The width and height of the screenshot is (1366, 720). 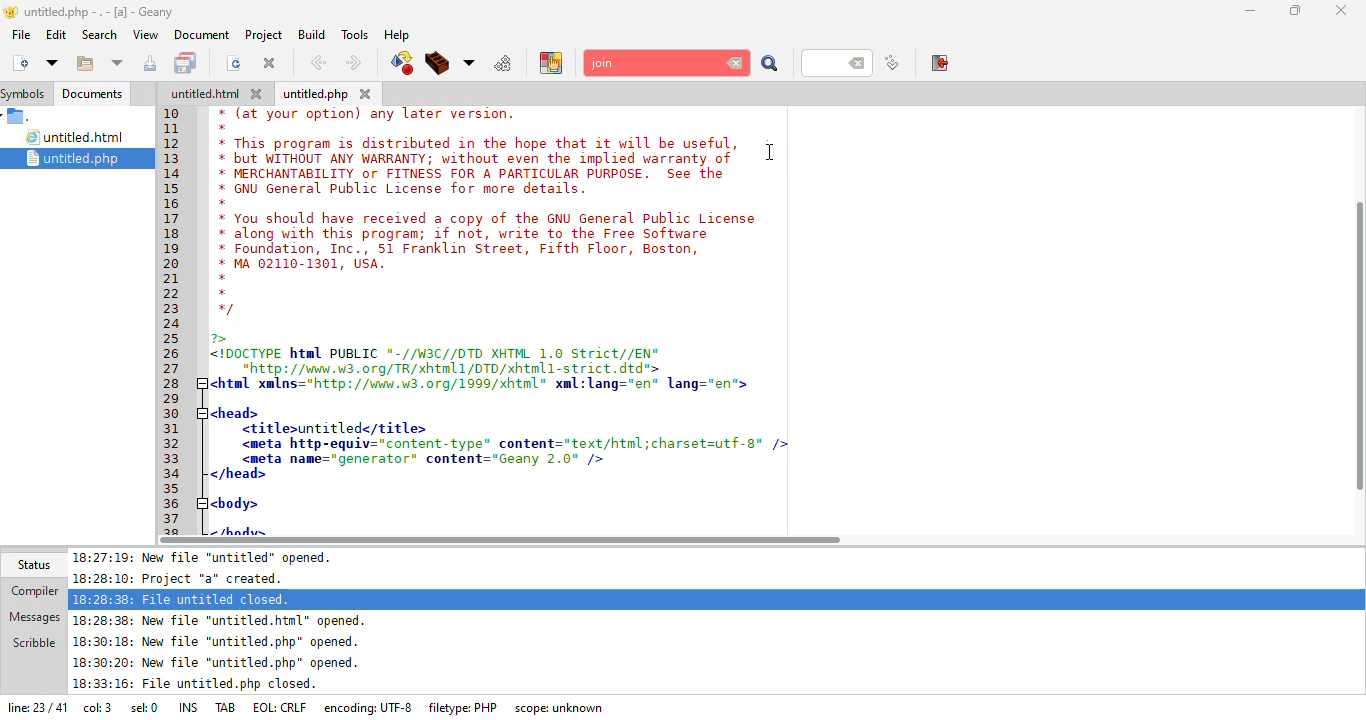 I want to click on File, so click(x=20, y=117).